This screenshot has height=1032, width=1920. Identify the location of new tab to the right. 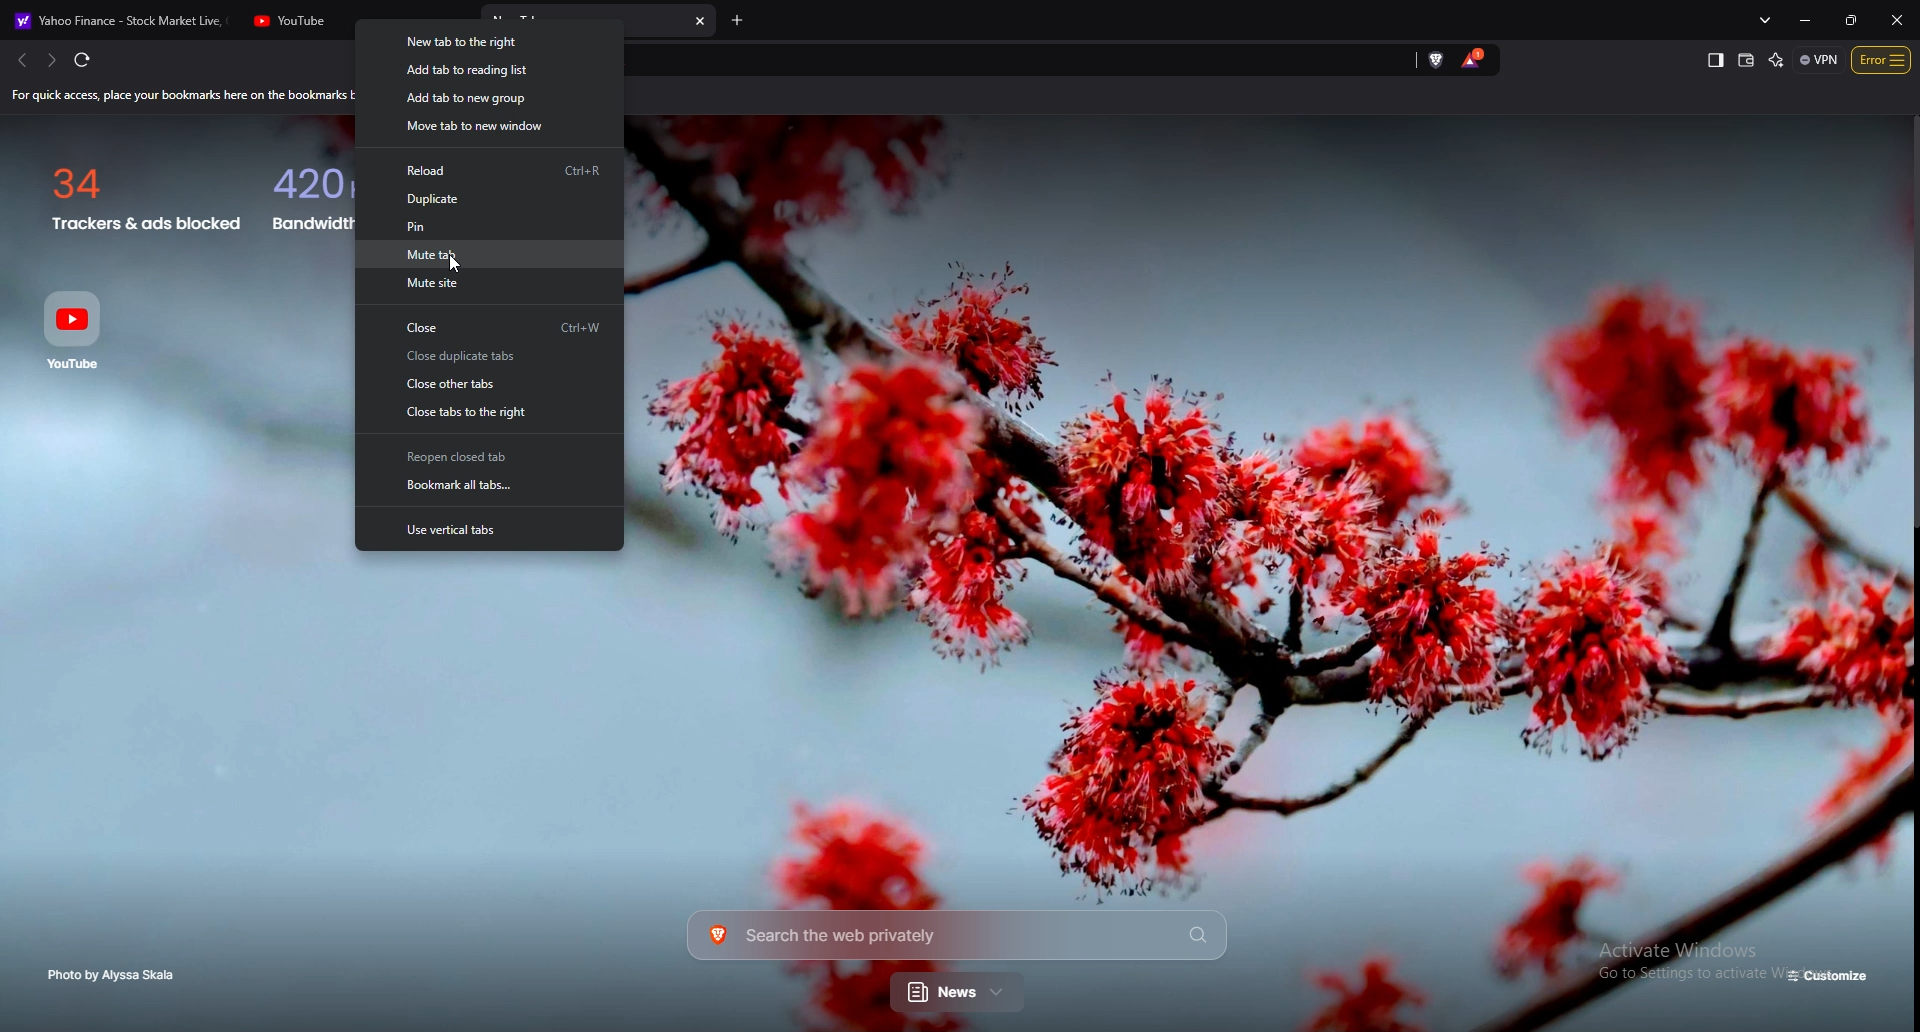
(486, 43).